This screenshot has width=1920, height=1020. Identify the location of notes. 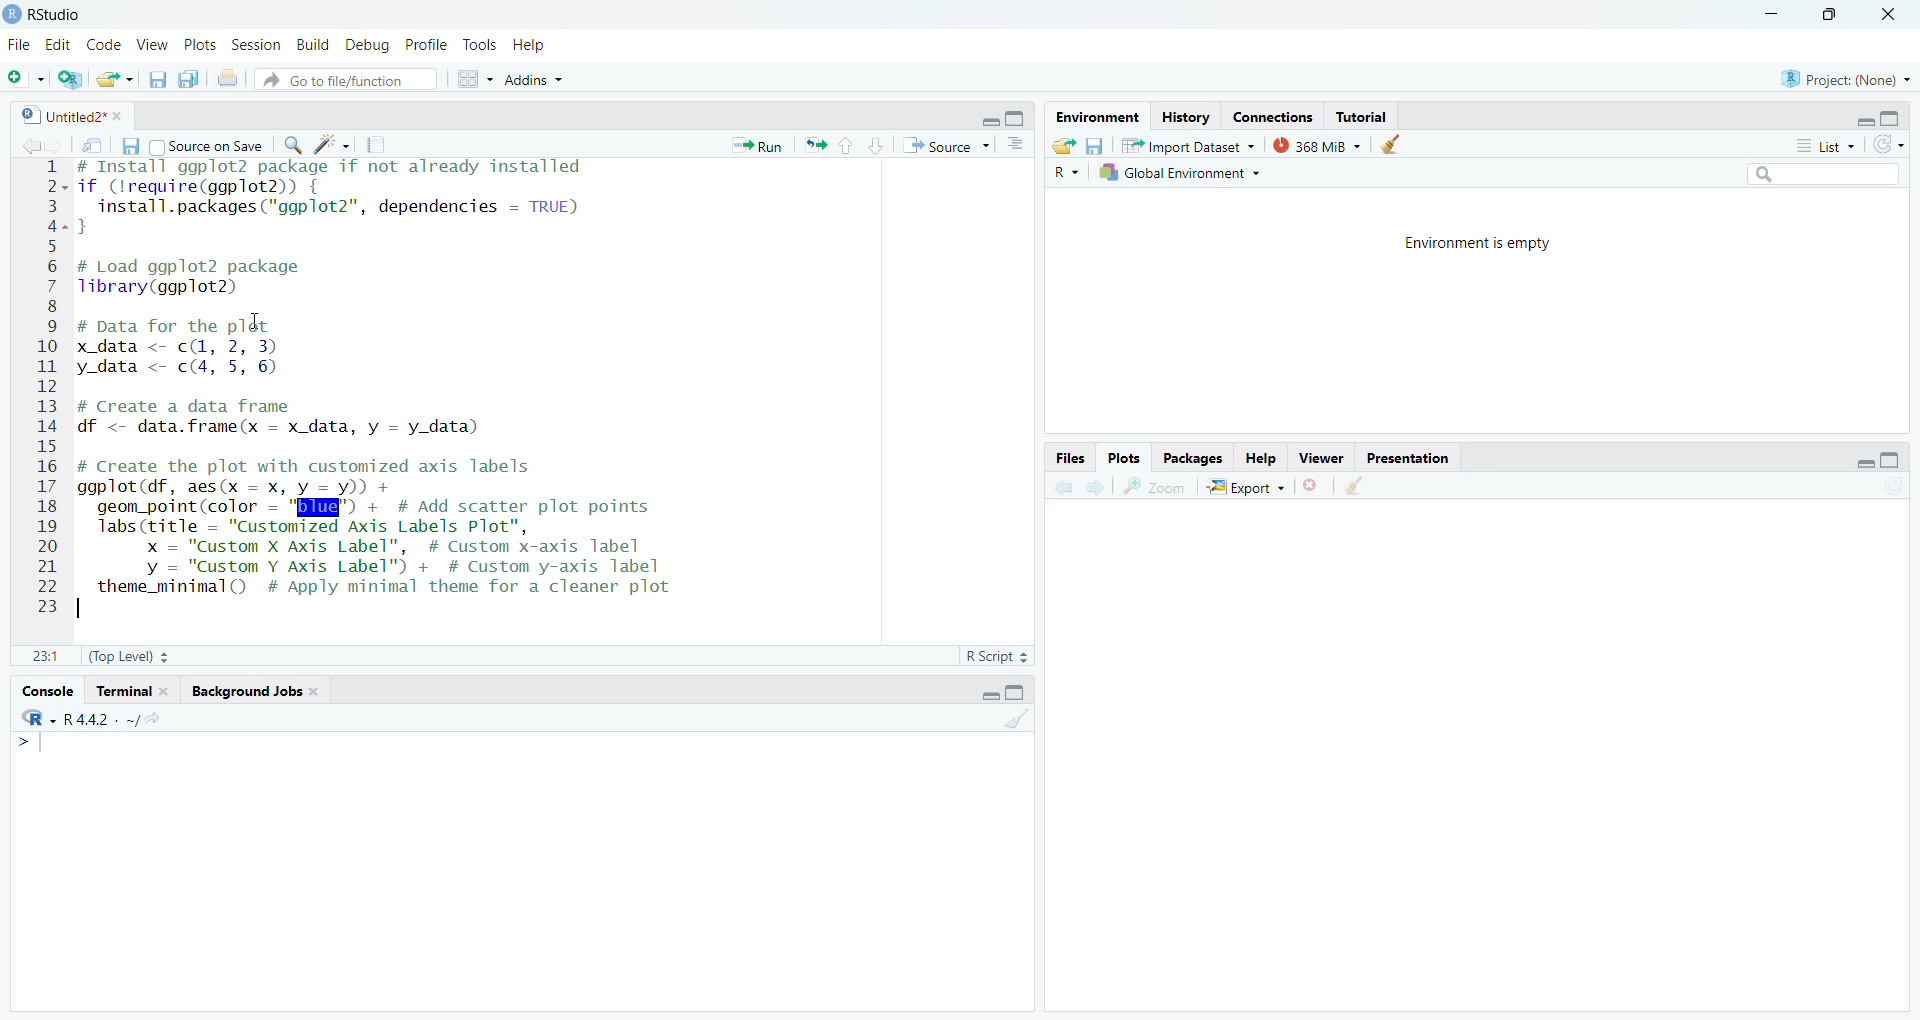
(380, 145).